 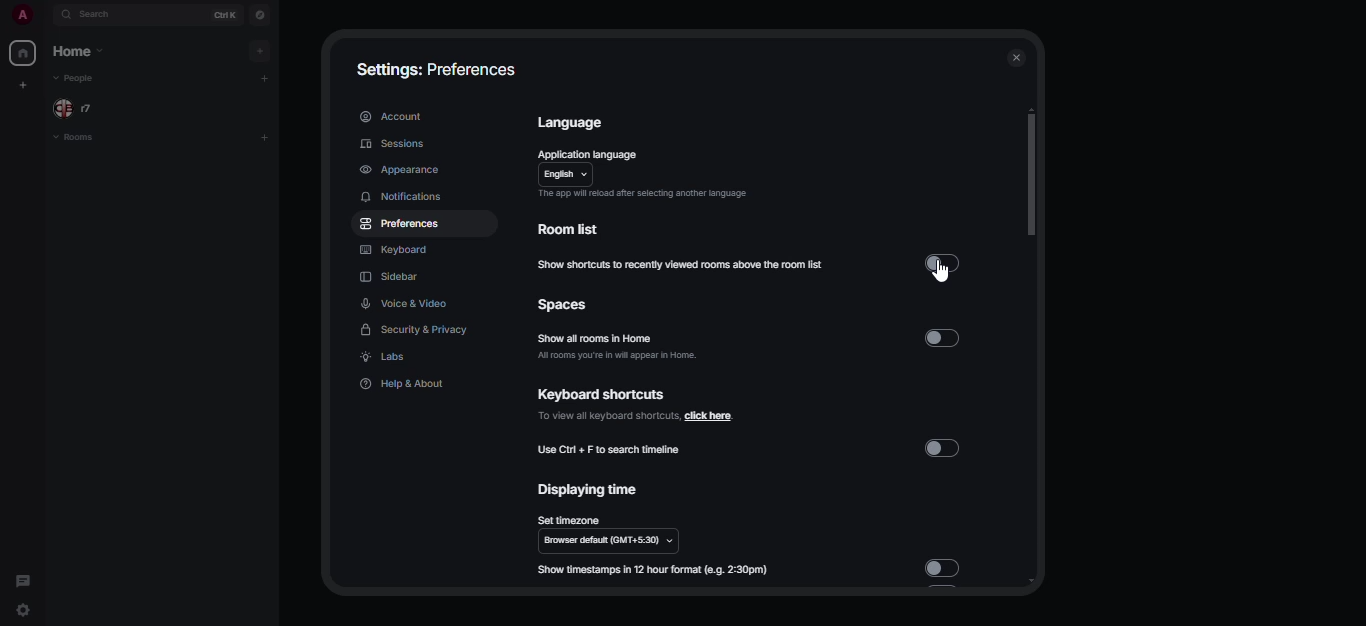 What do you see at coordinates (262, 75) in the screenshot?
I see `add` at bounding box center [262, 75].